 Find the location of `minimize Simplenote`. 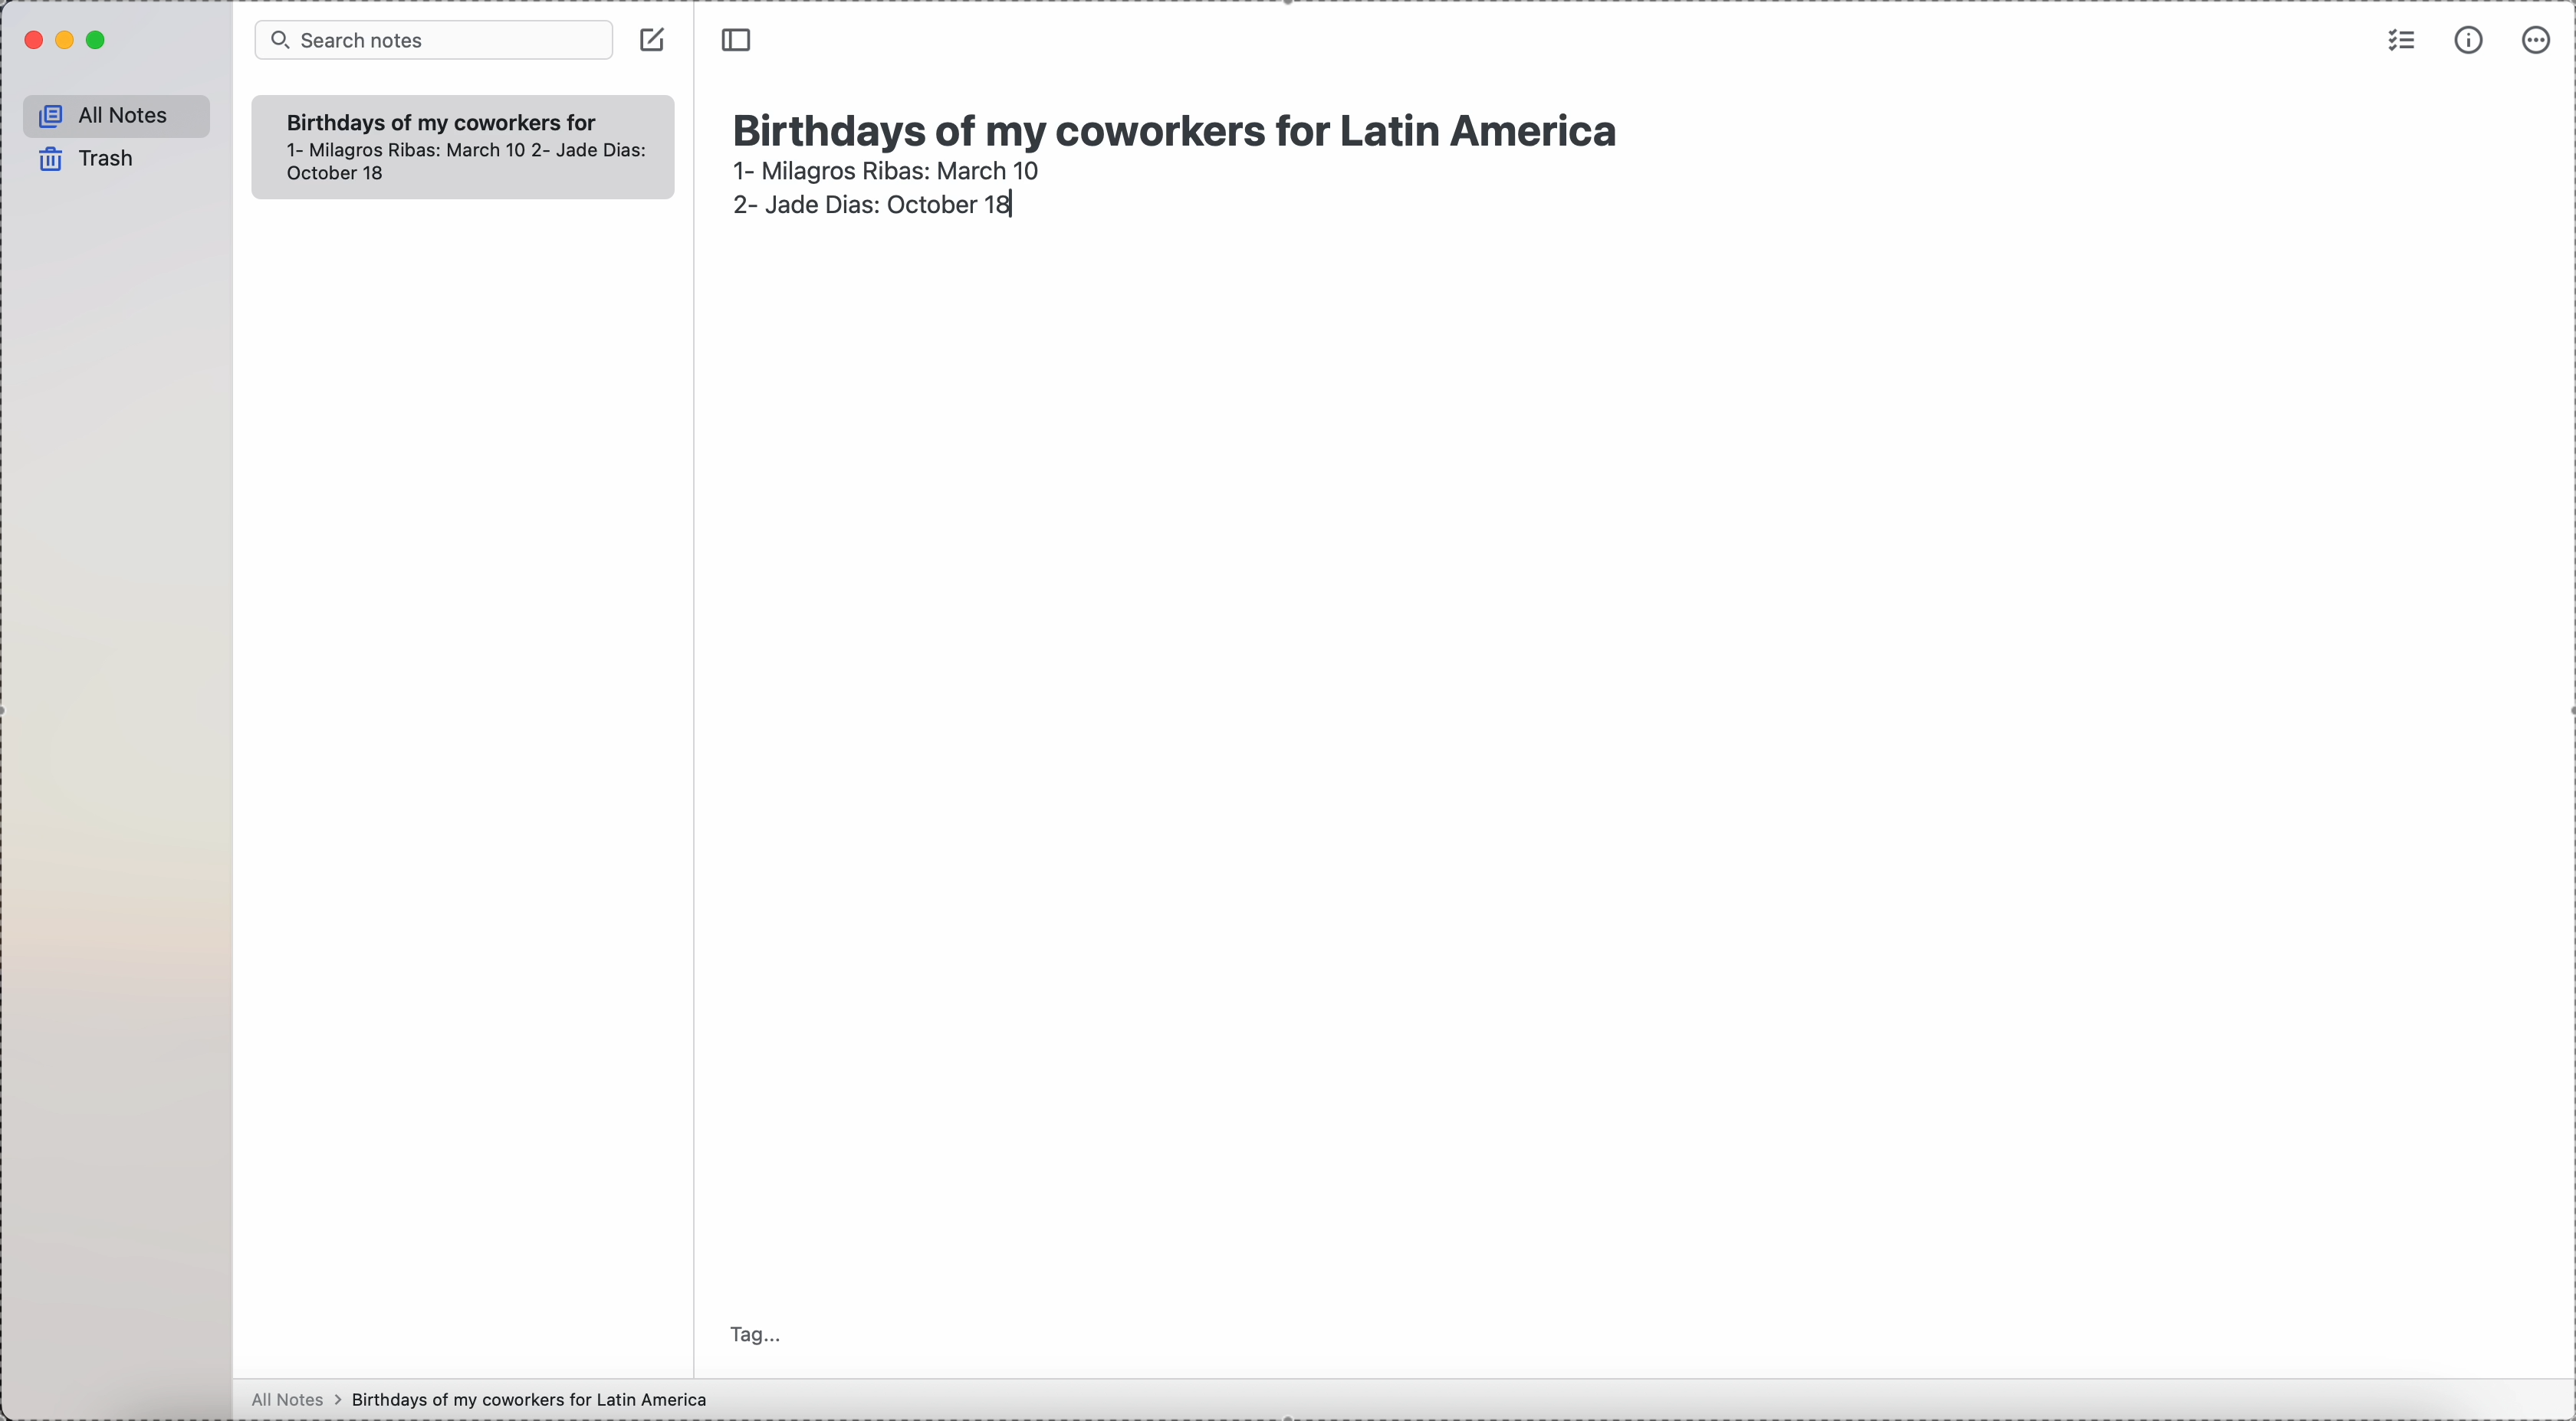

minimize Simplenote is located at coordinates (69, 42).